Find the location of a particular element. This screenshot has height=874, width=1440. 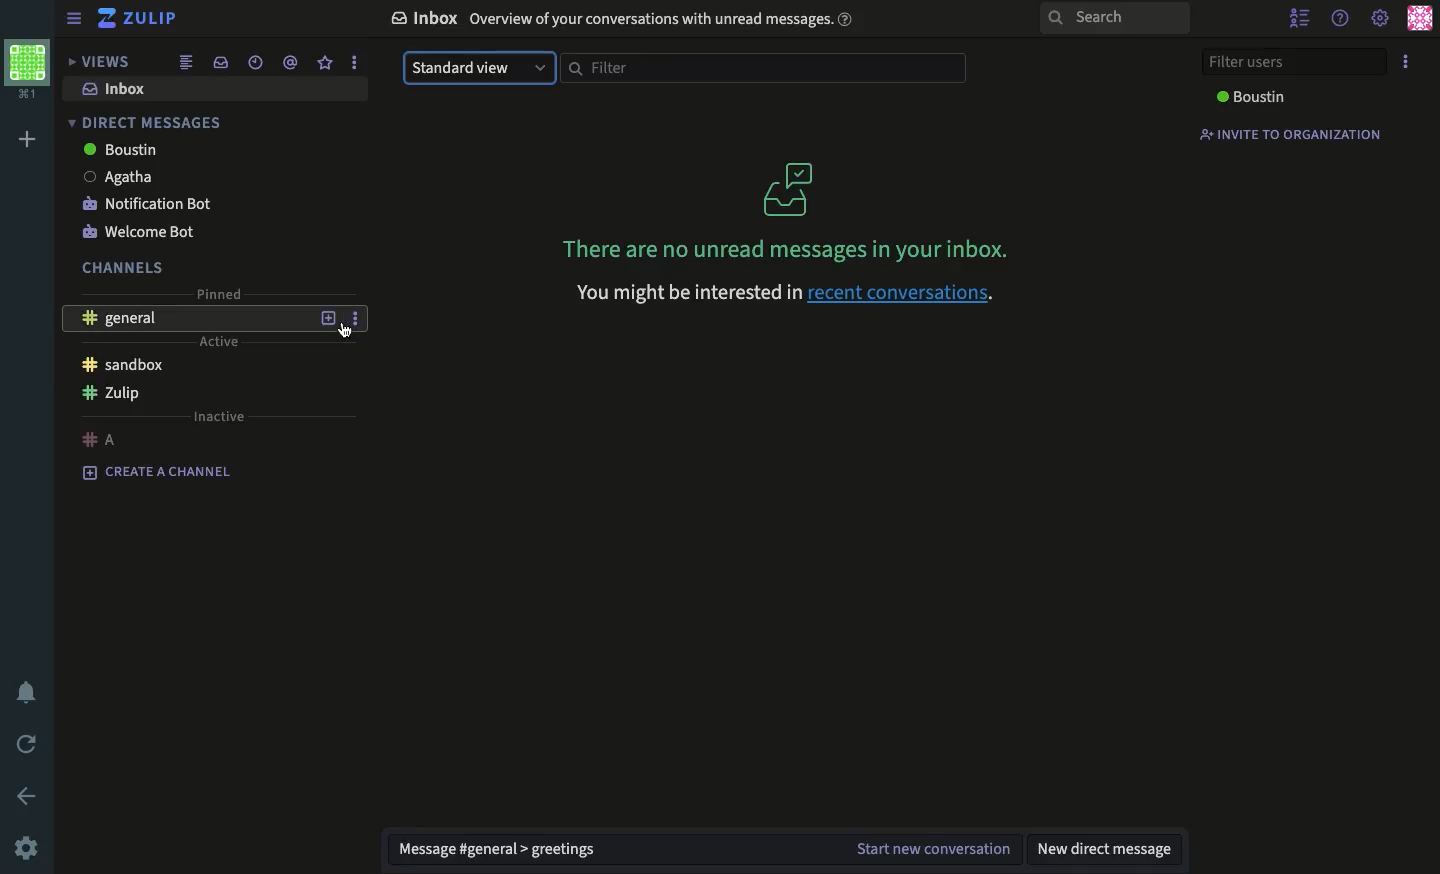

user profile is located at coordinates (1421, 18).